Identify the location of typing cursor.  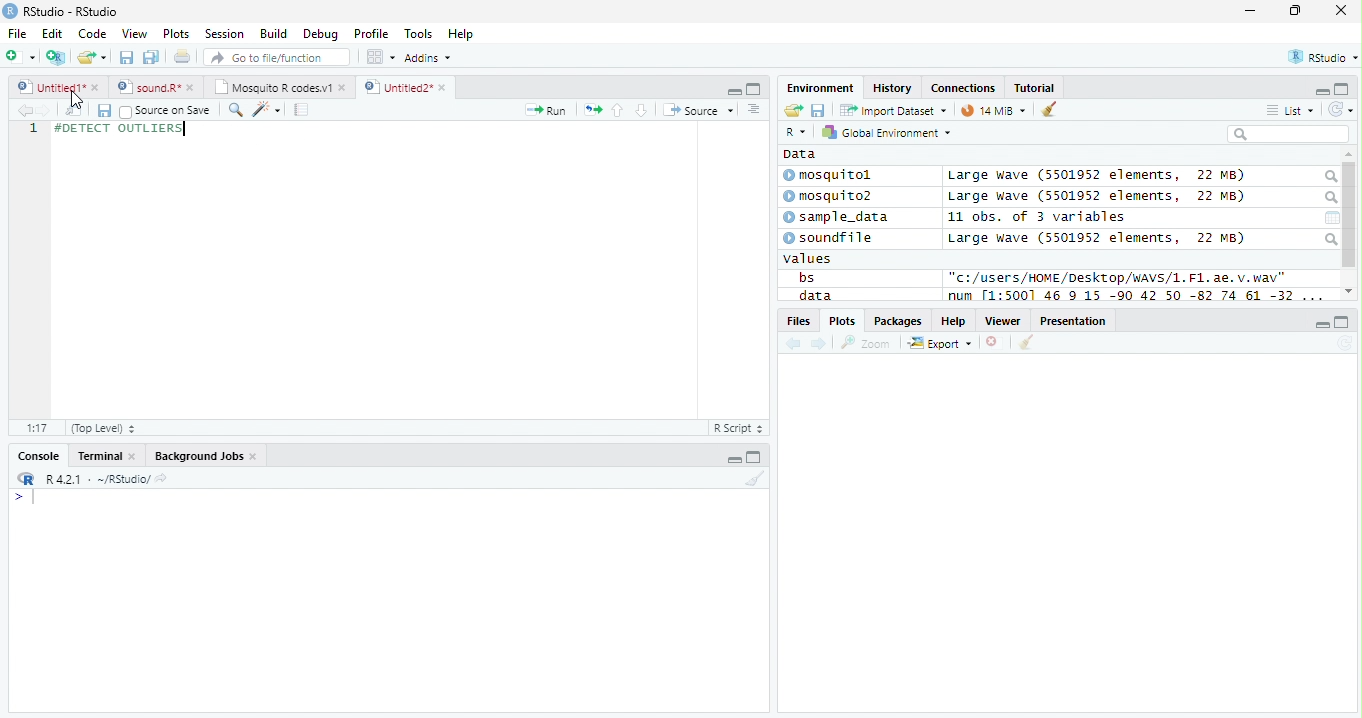
(24, 498).